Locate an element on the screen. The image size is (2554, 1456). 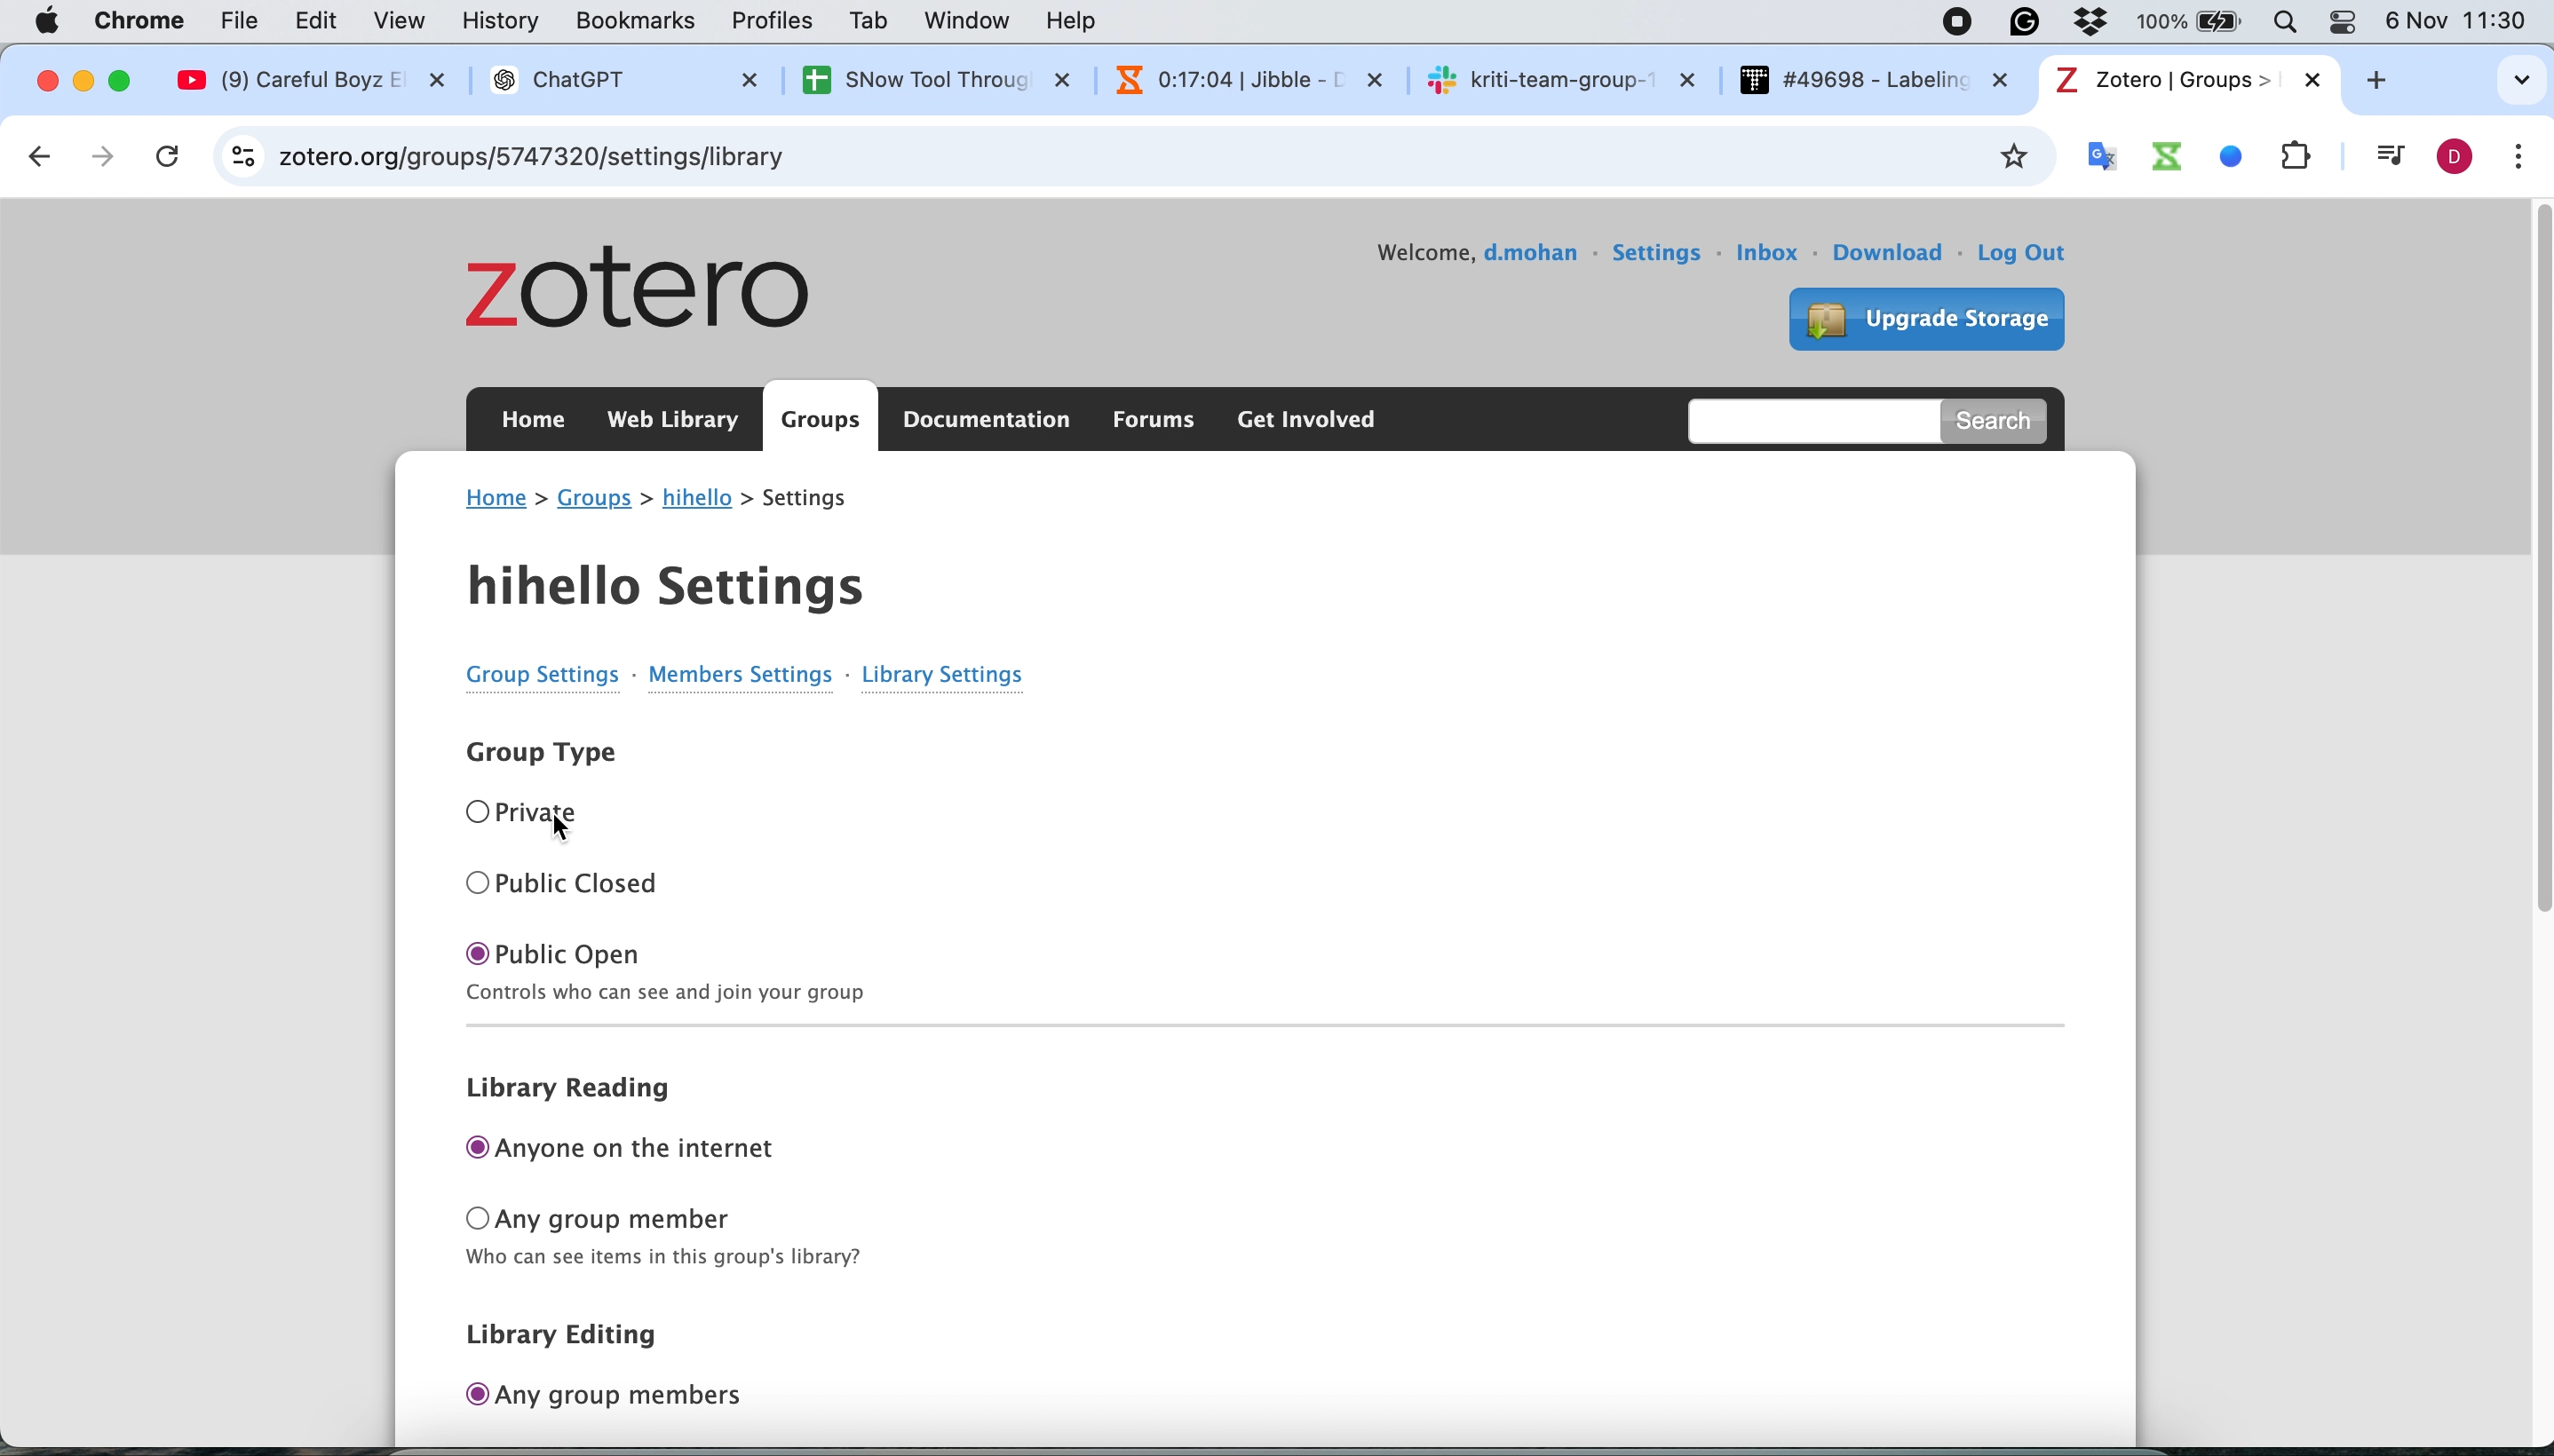
view is located at coordinates (403, 20).